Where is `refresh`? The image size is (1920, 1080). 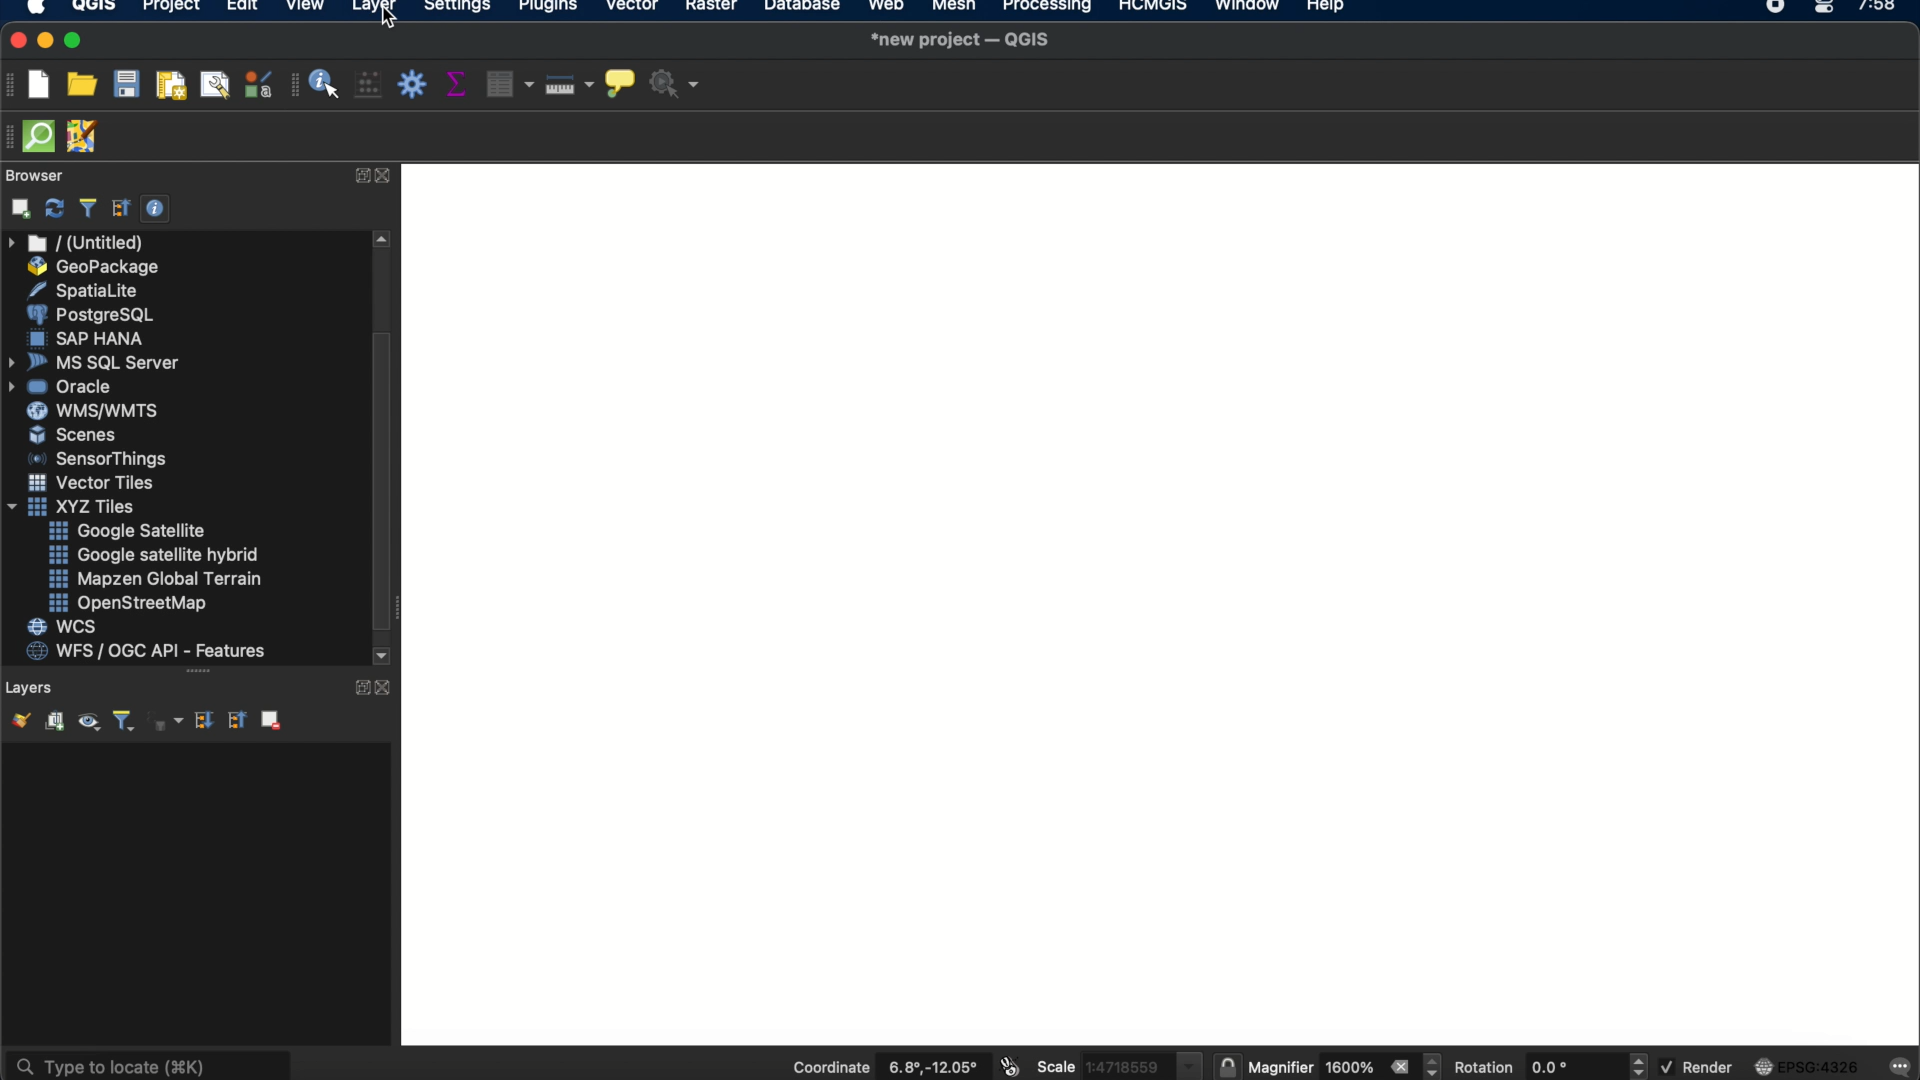 refresh is located at coordinates (55, 209).